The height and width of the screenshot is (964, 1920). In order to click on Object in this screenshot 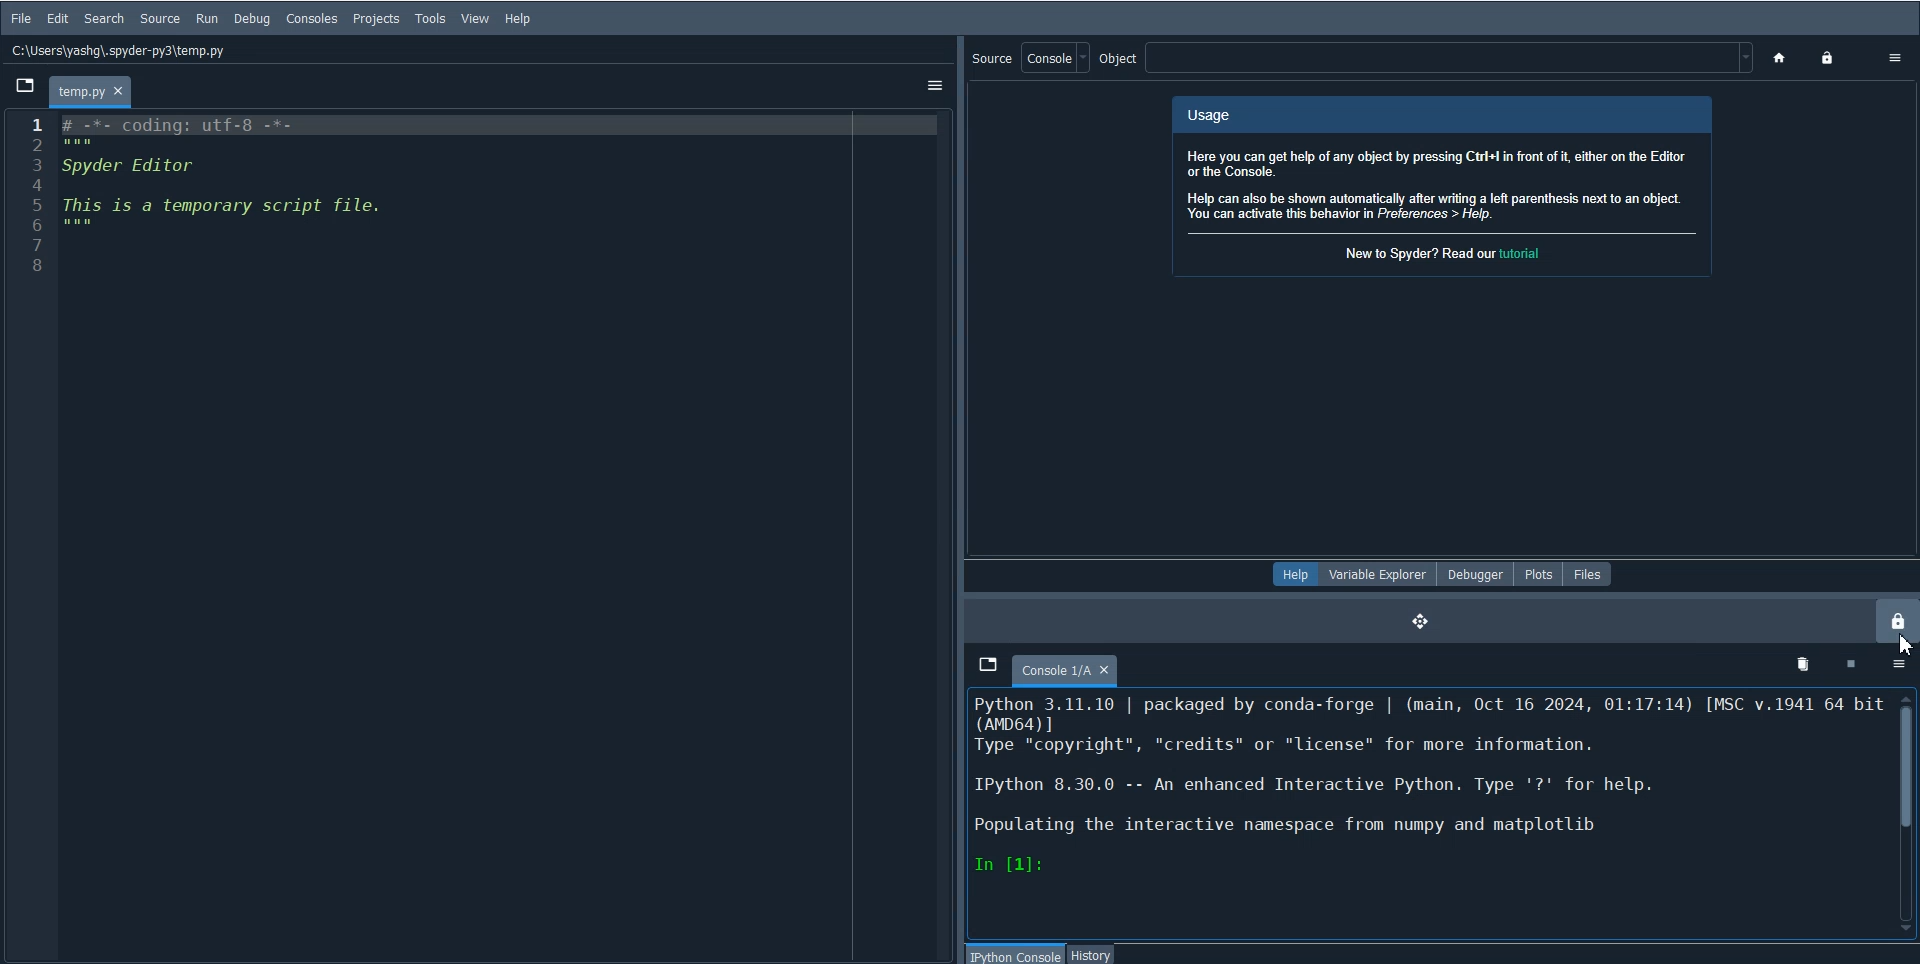, I will do `click(1425, 58)`.